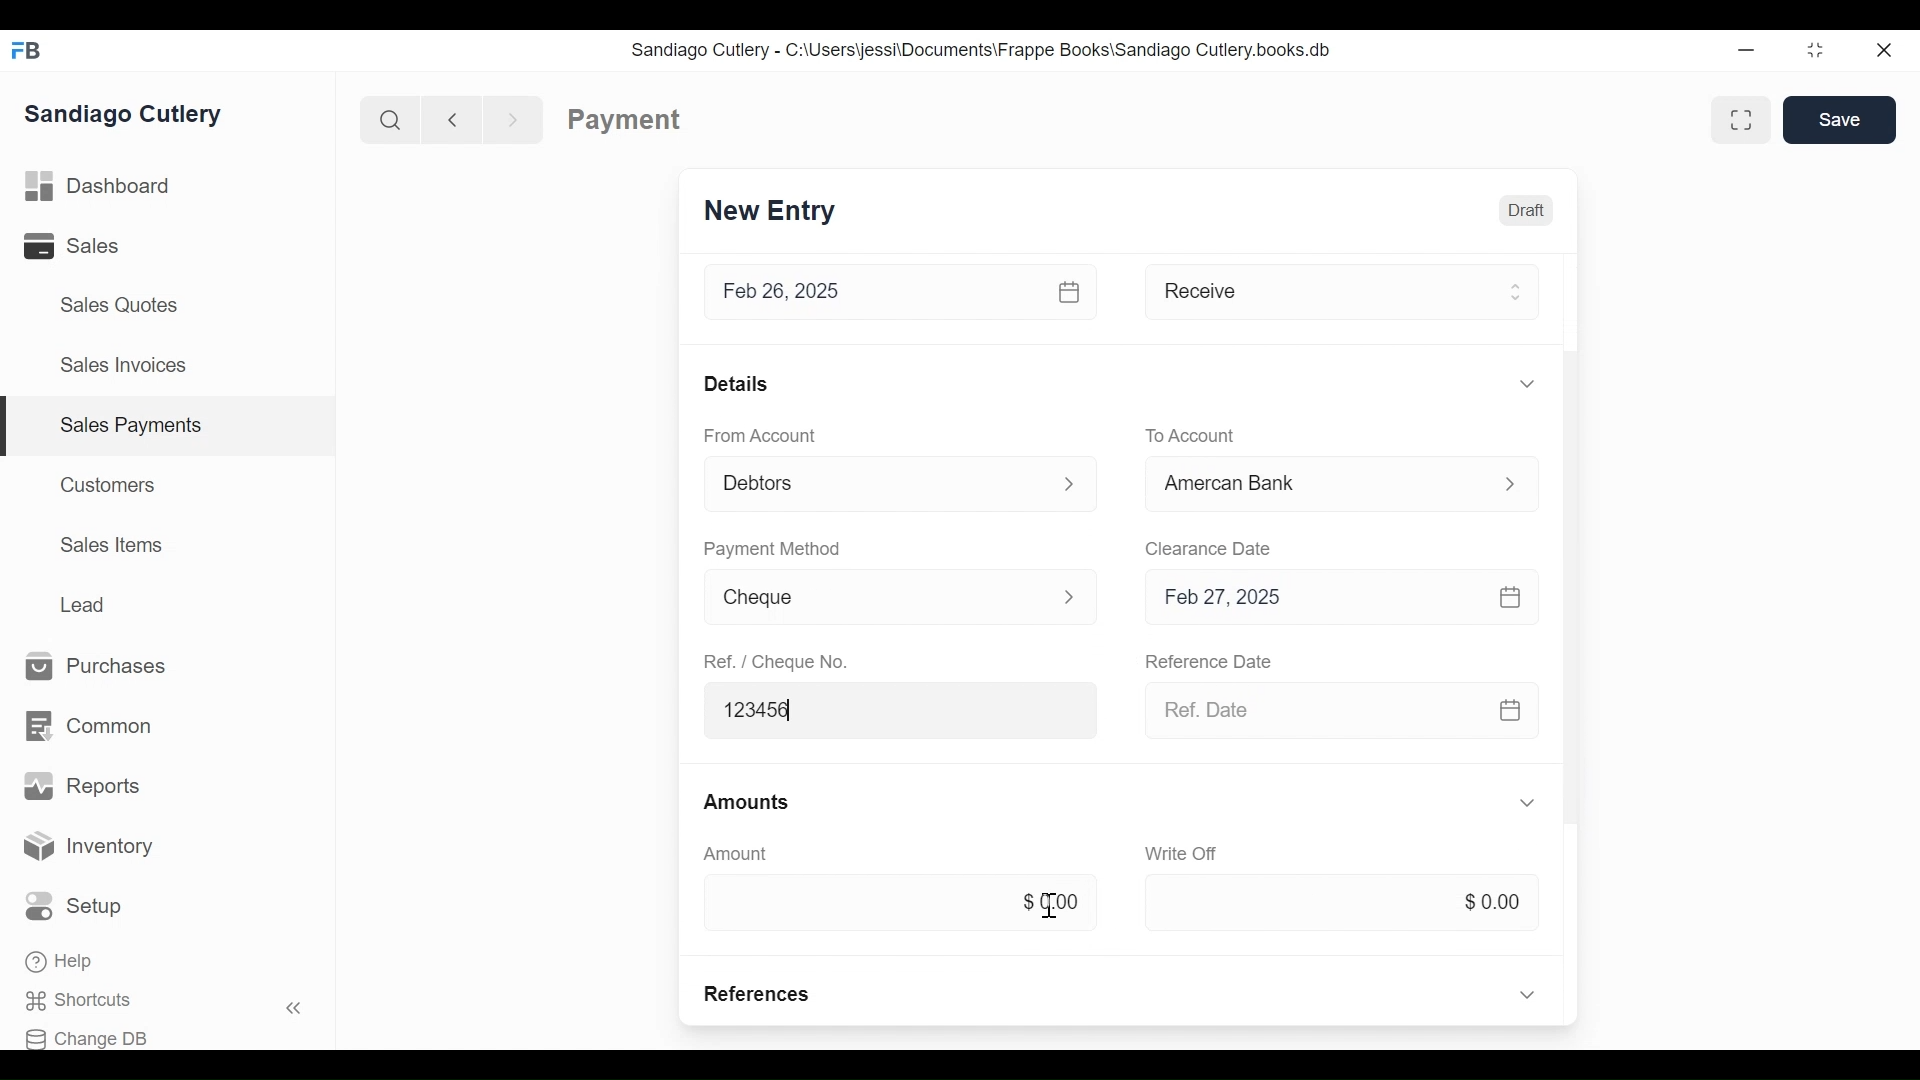 The image size is (1920, 1080). I want to click on 123456, so click(903, 709).